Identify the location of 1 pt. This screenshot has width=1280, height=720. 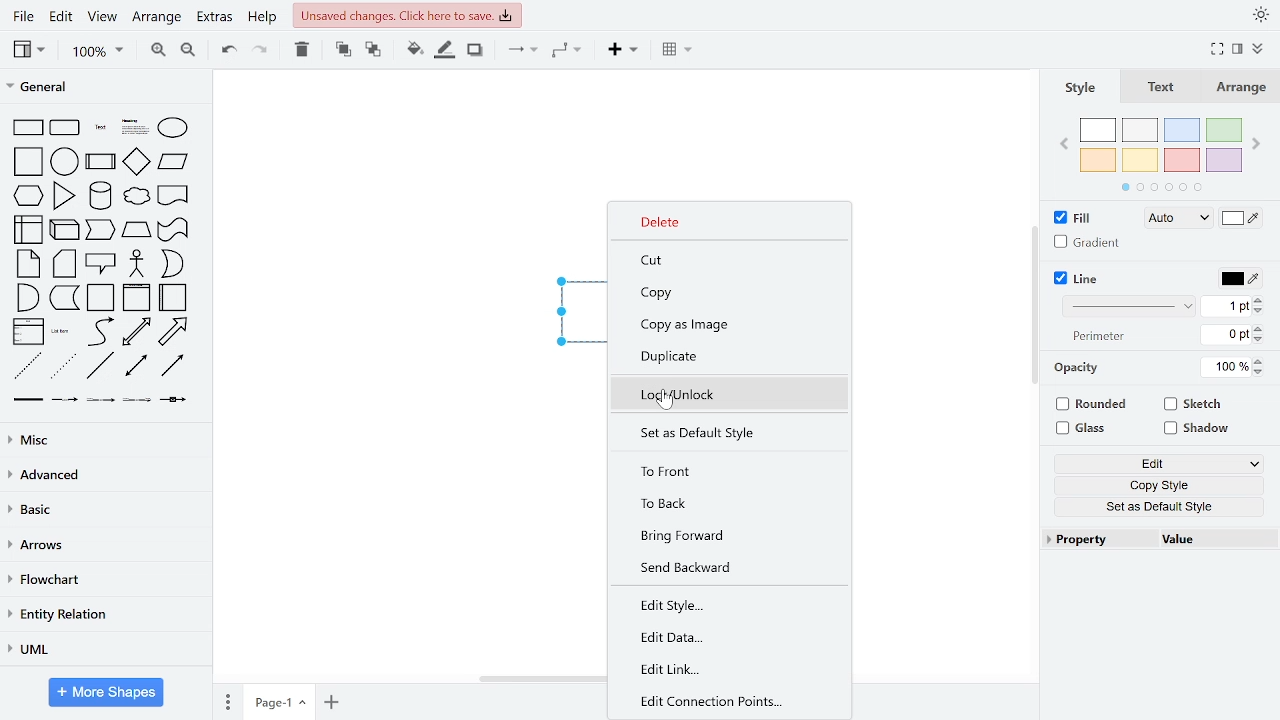
(1227, 307).